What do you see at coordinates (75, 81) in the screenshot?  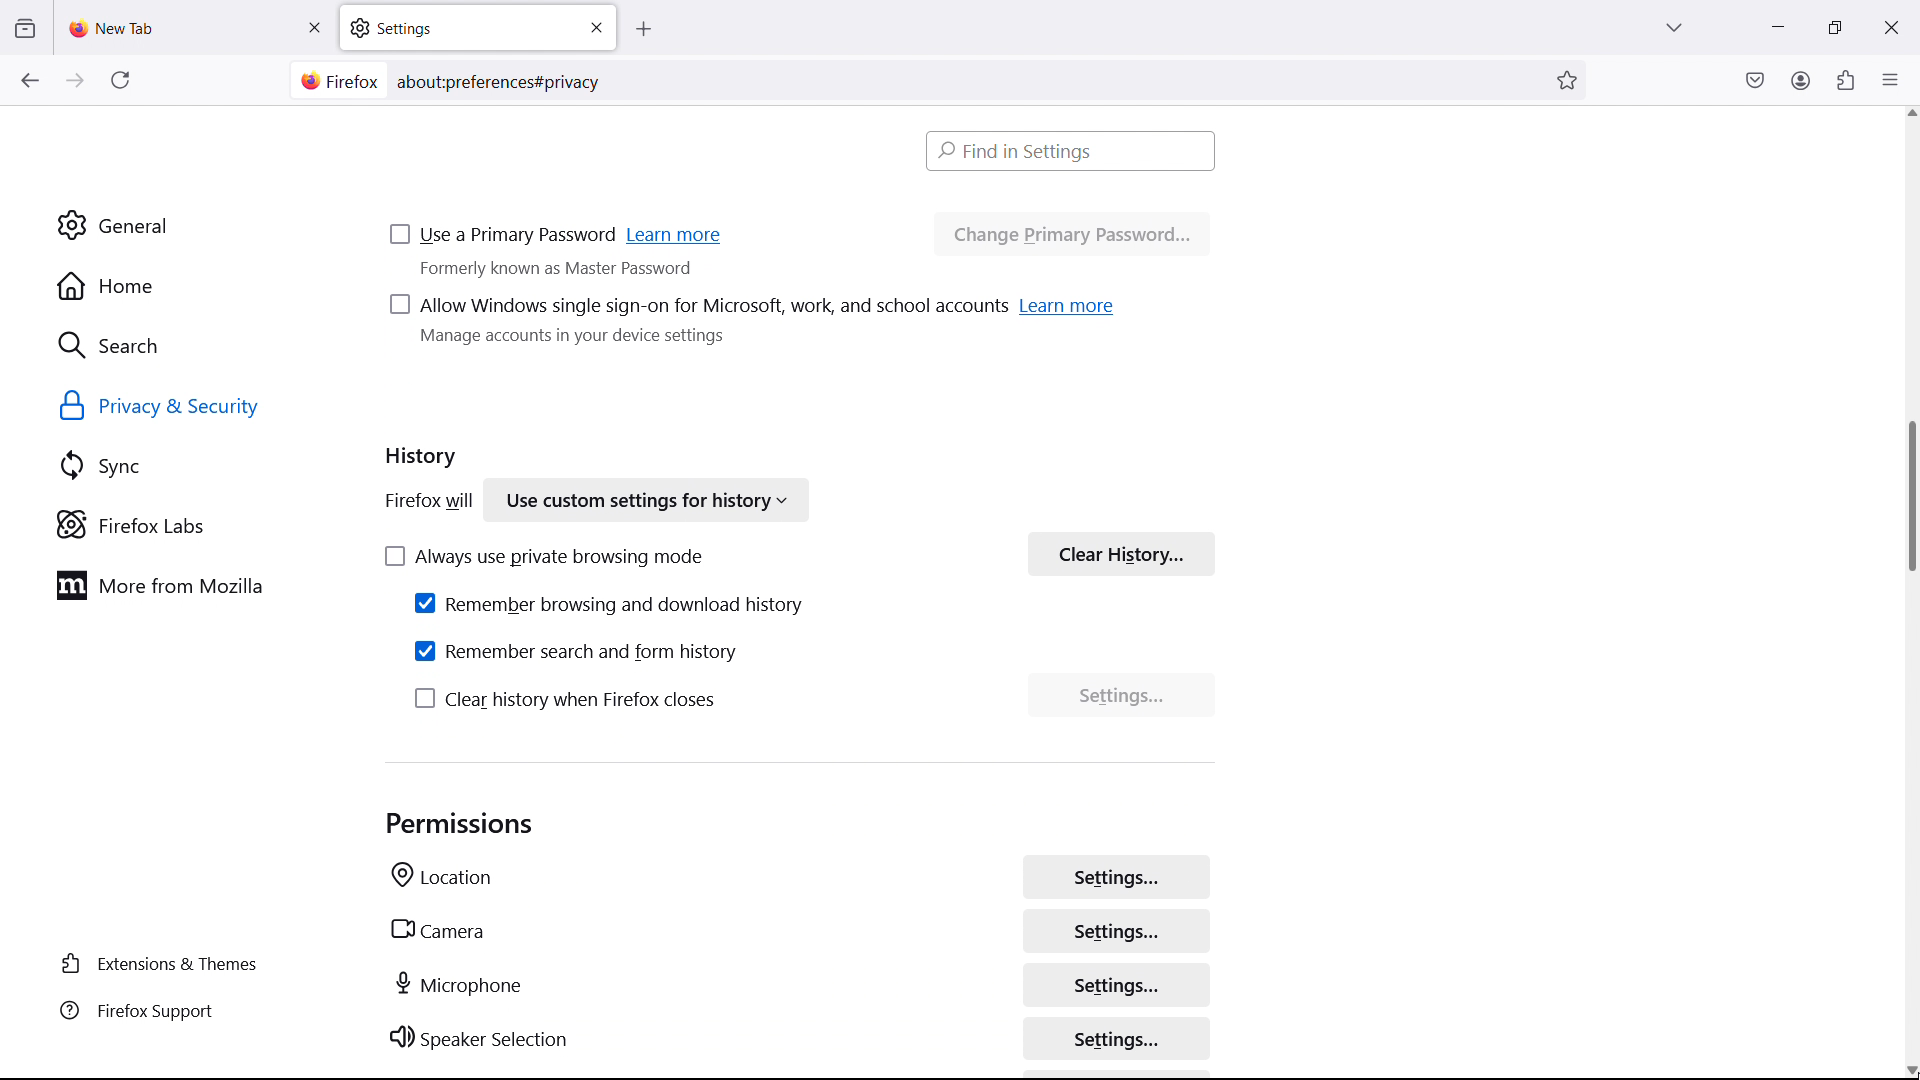 I see `go forward one page, right click or pull down to show history` at bounding box center [75, 81].